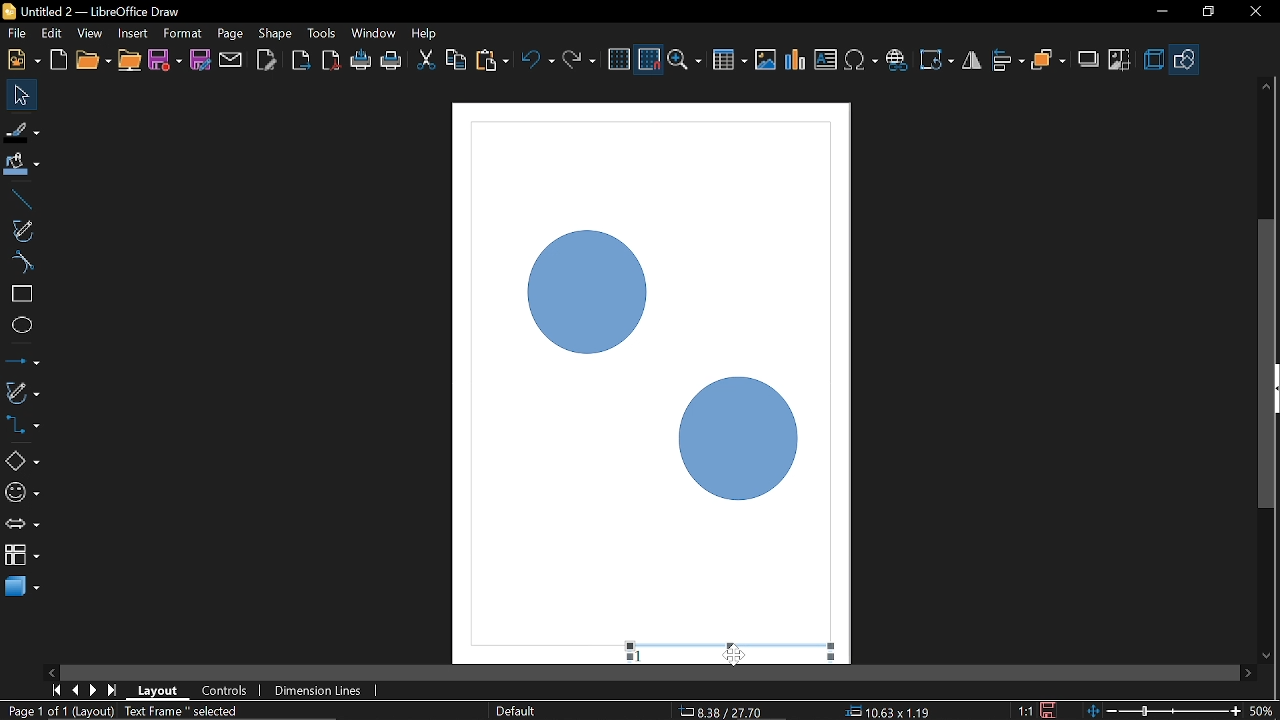 This screenshot has width=1280, height=720. I want to click on  arrow shapes, so click(22, 526).